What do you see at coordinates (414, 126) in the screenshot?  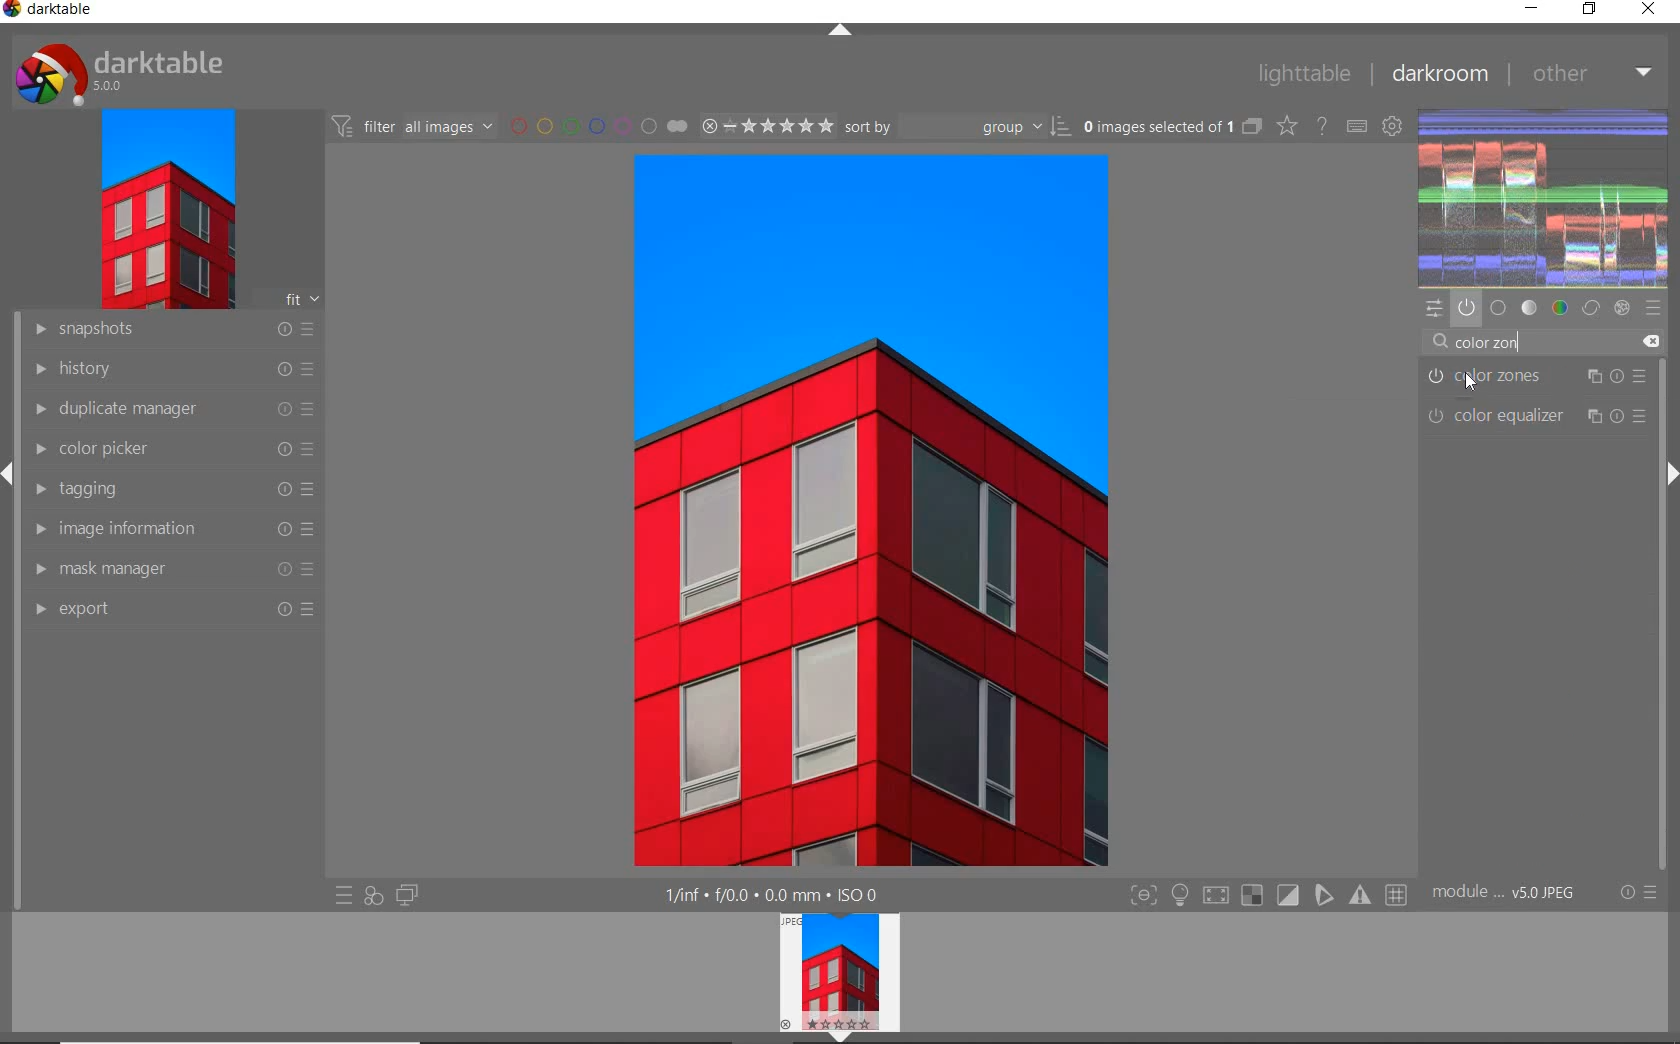 I see `filter all images` at bounding box center [414, 126].